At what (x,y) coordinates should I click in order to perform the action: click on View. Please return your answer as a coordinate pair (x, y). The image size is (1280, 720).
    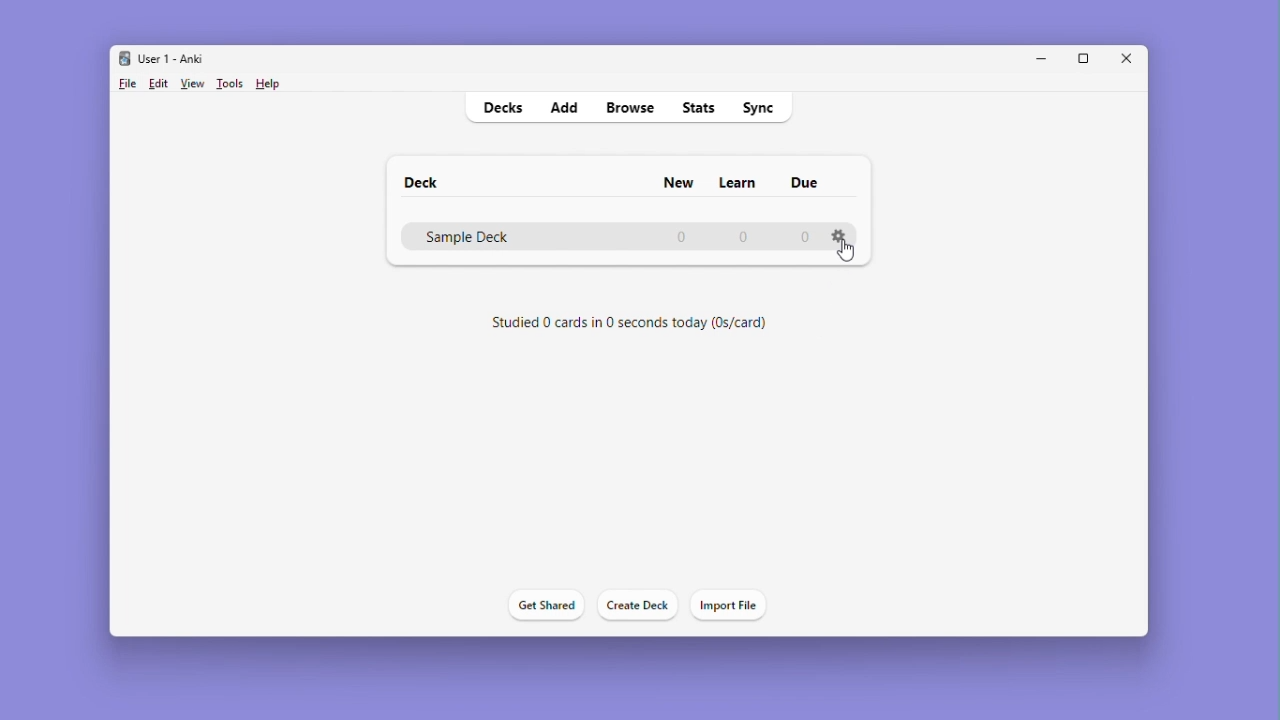
    Looking at the image, I should click on (192, 83).